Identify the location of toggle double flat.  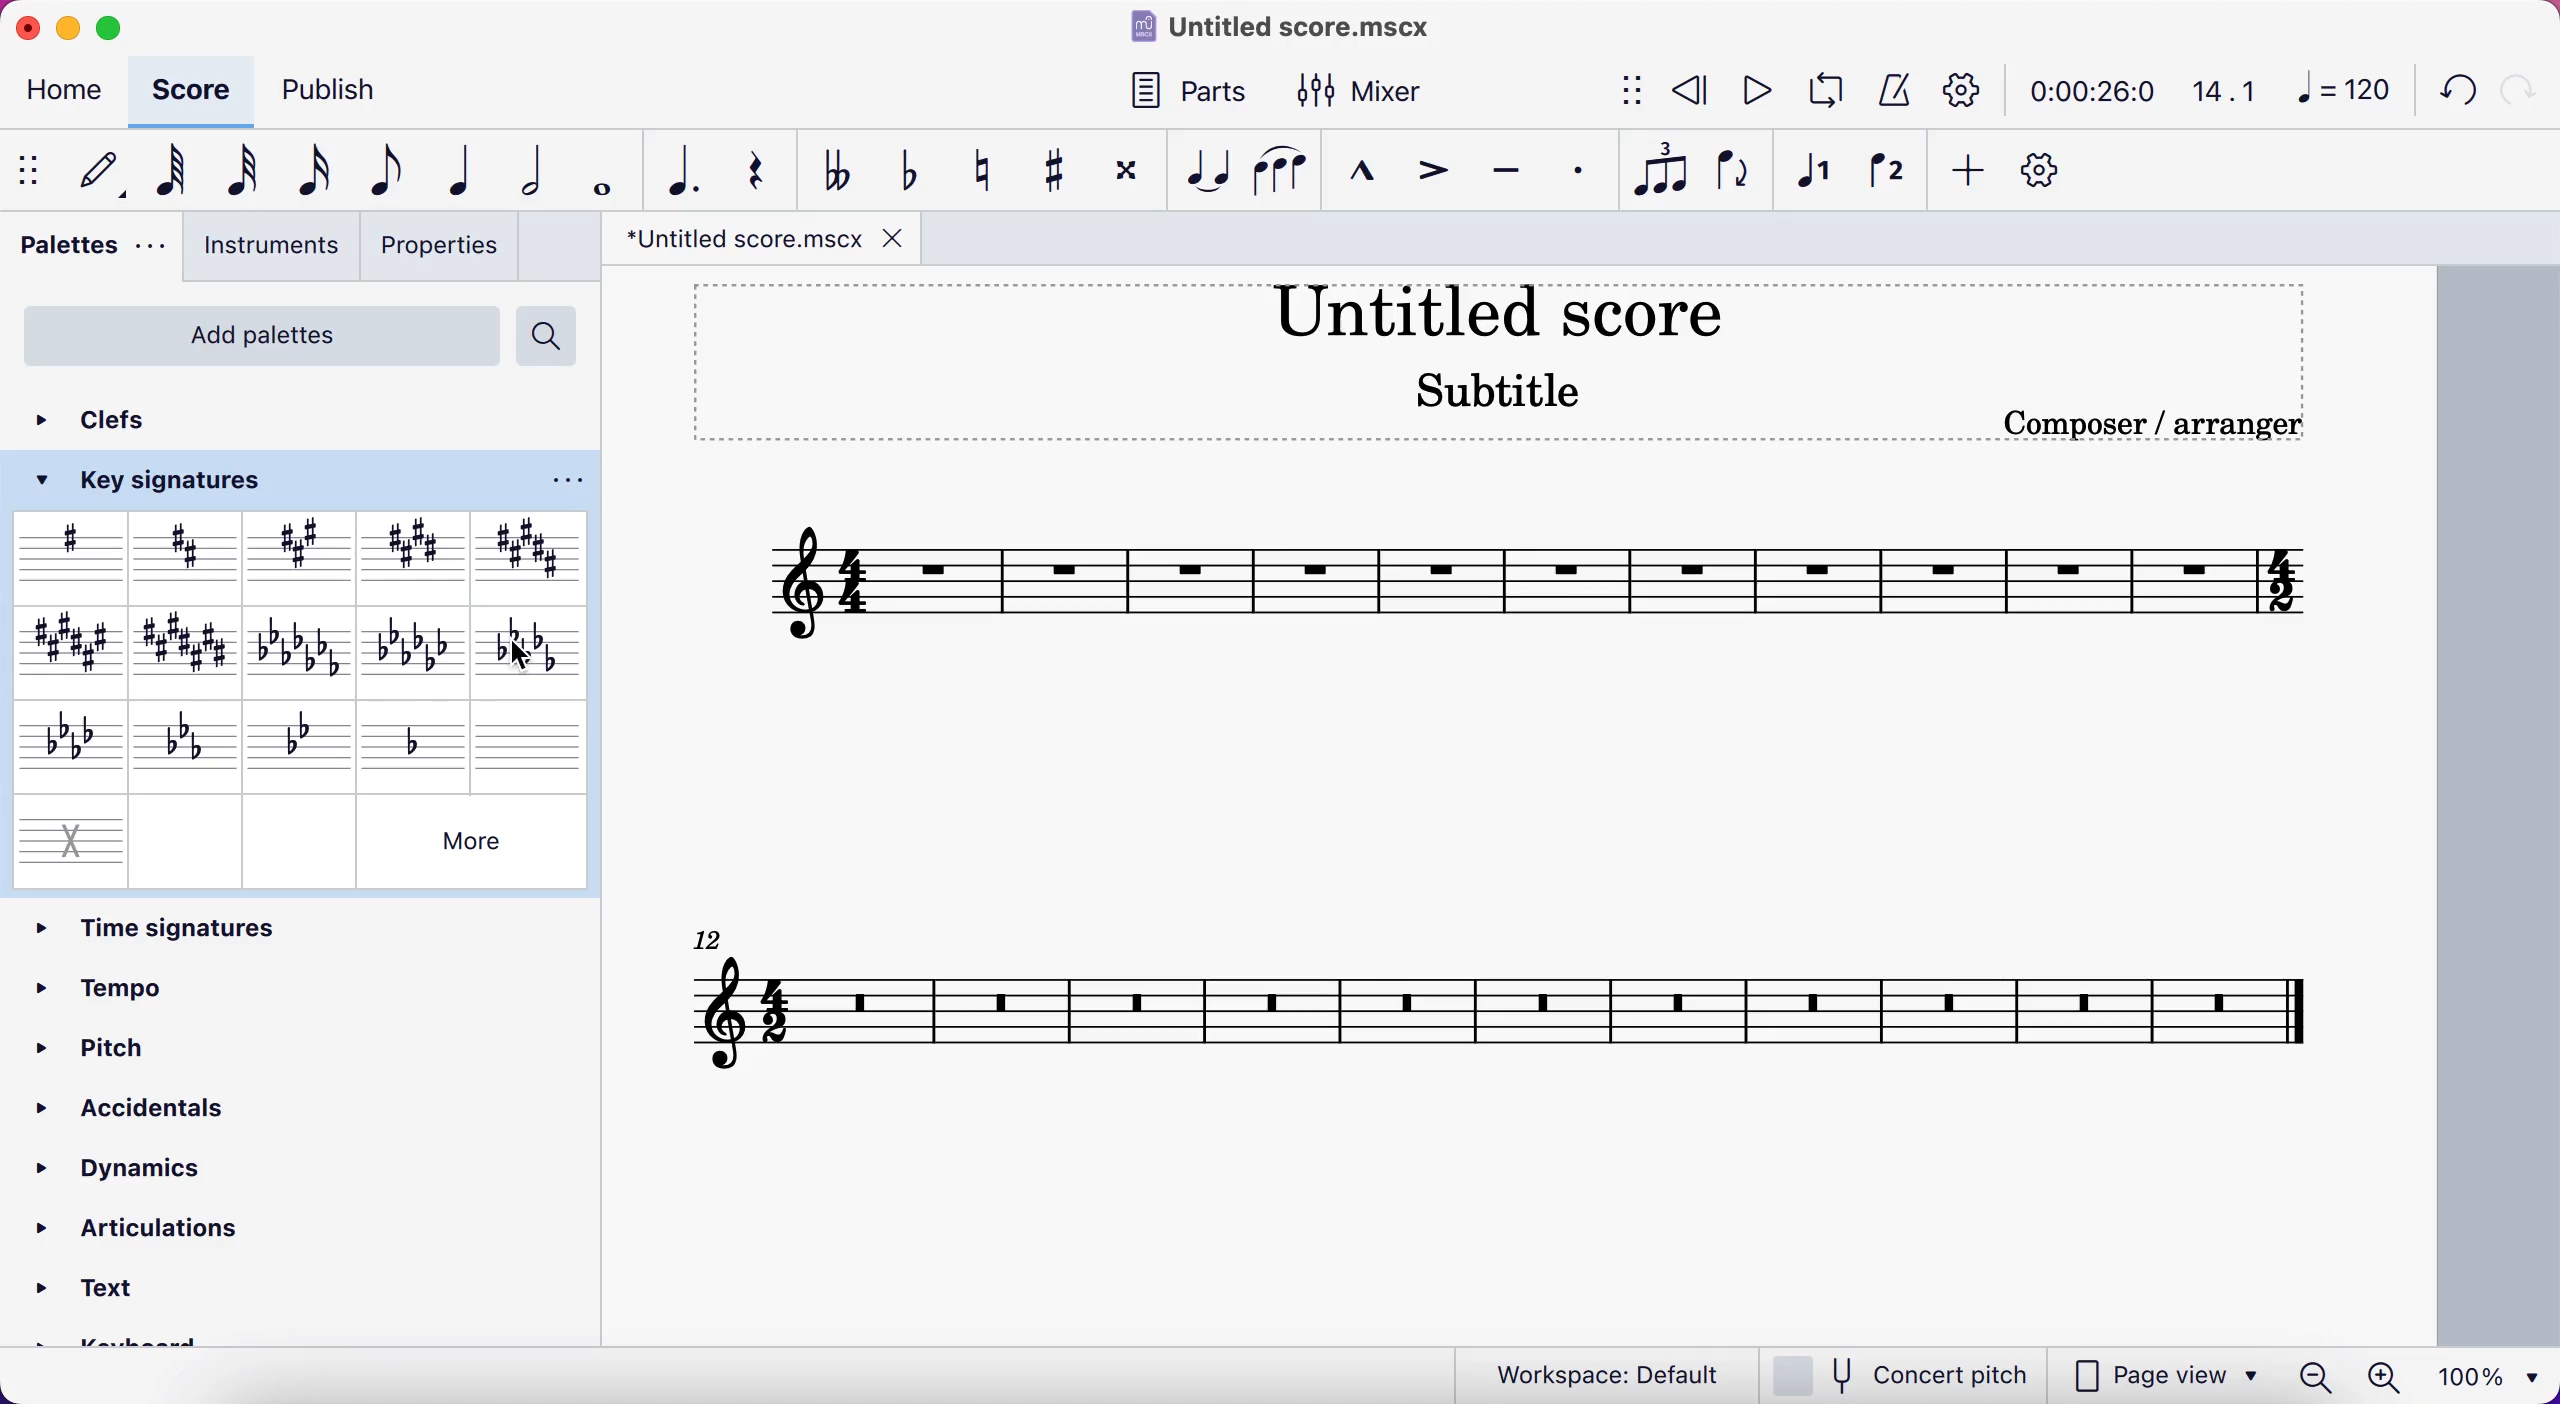
(843, 168).